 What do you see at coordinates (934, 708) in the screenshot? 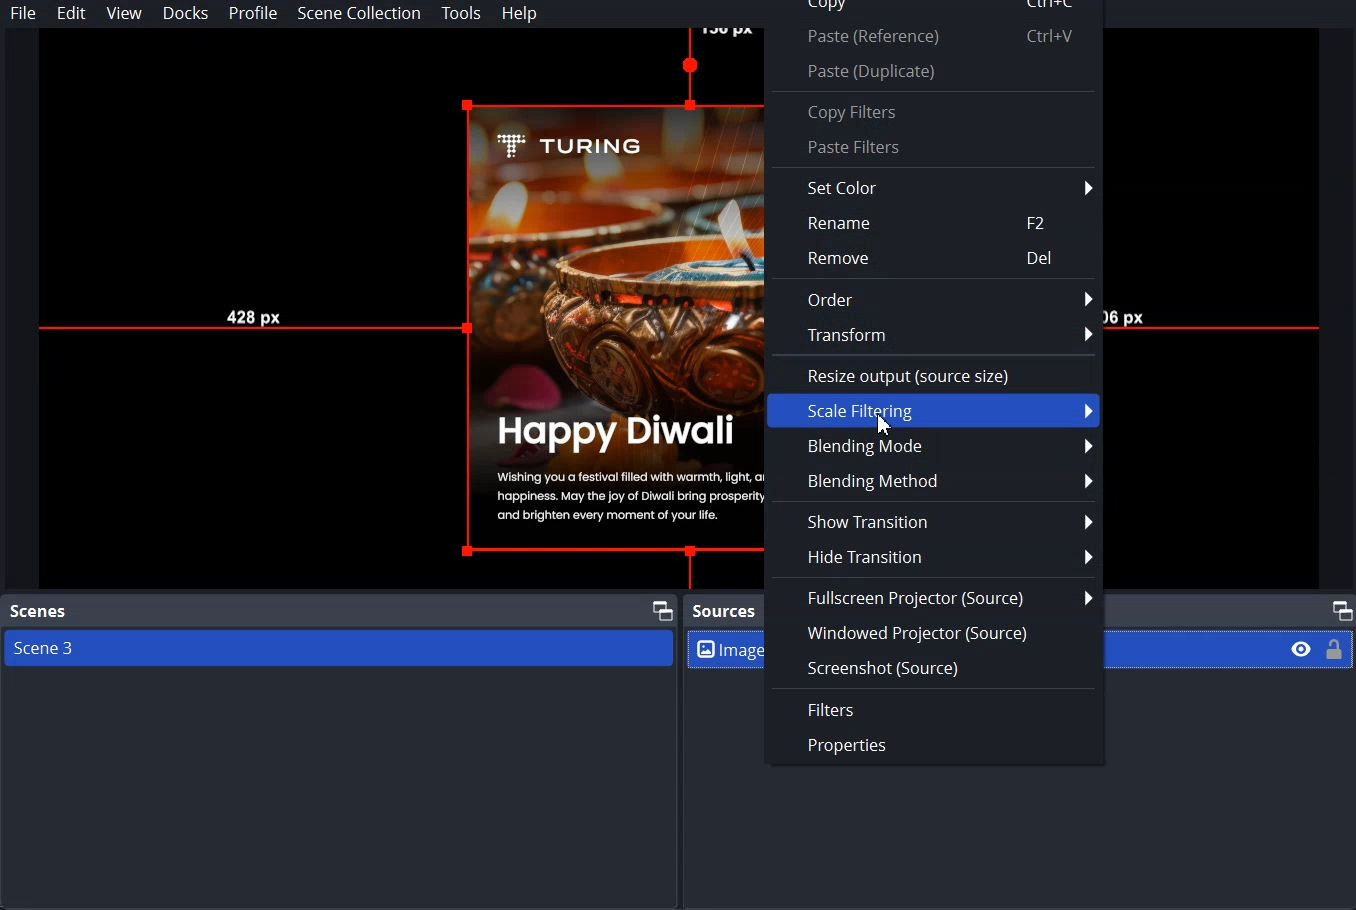
I see `Filters` at bounding box center [934, 708].